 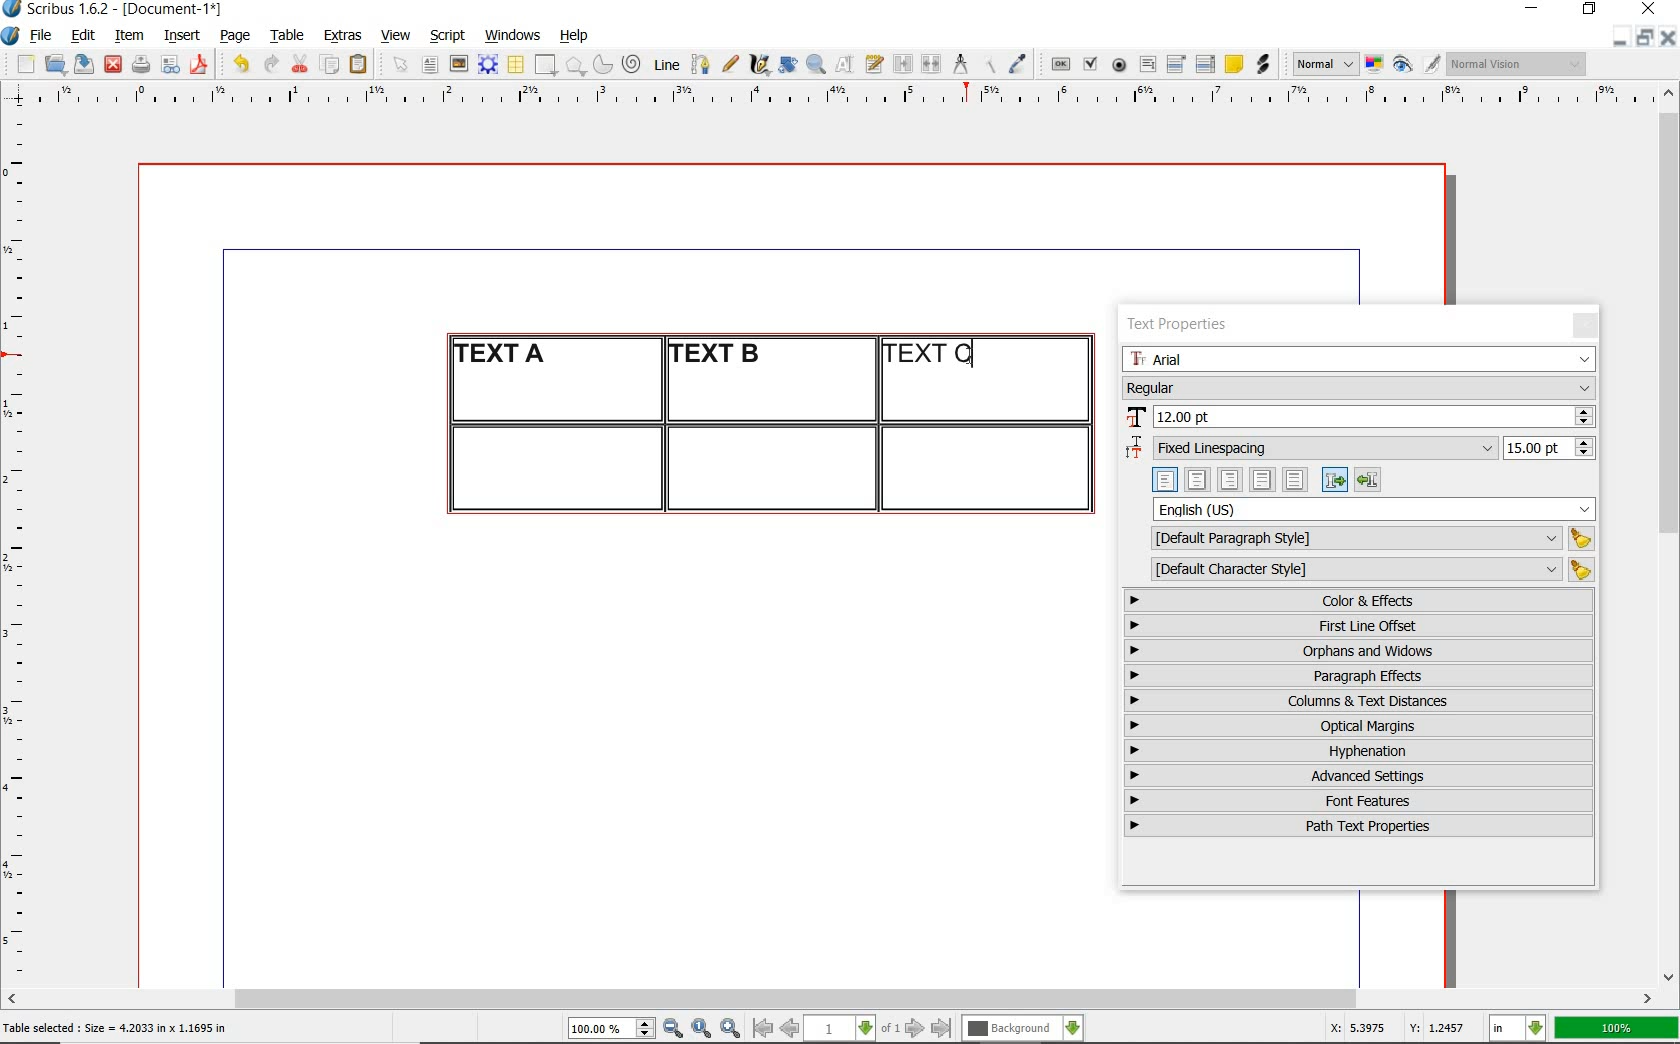 I want to click on eye dropper, so click(x=1017, y=66).